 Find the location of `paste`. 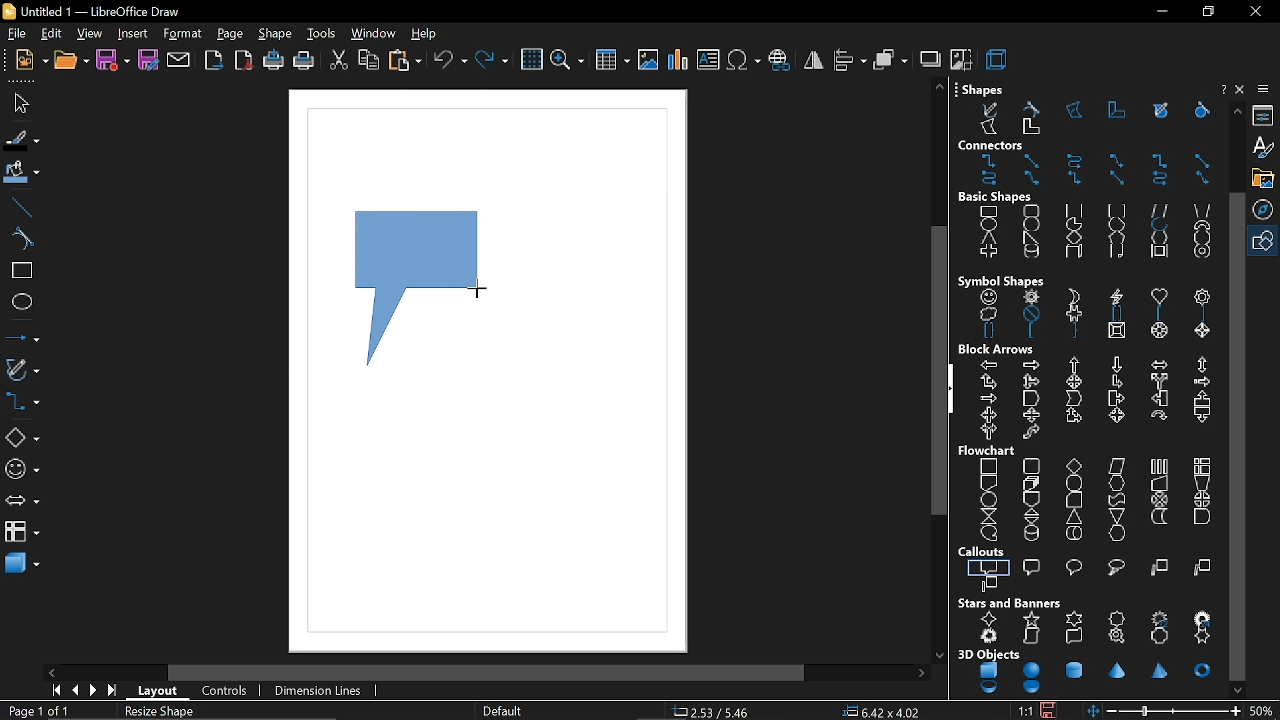

paste is located at coordinates (404, 62).